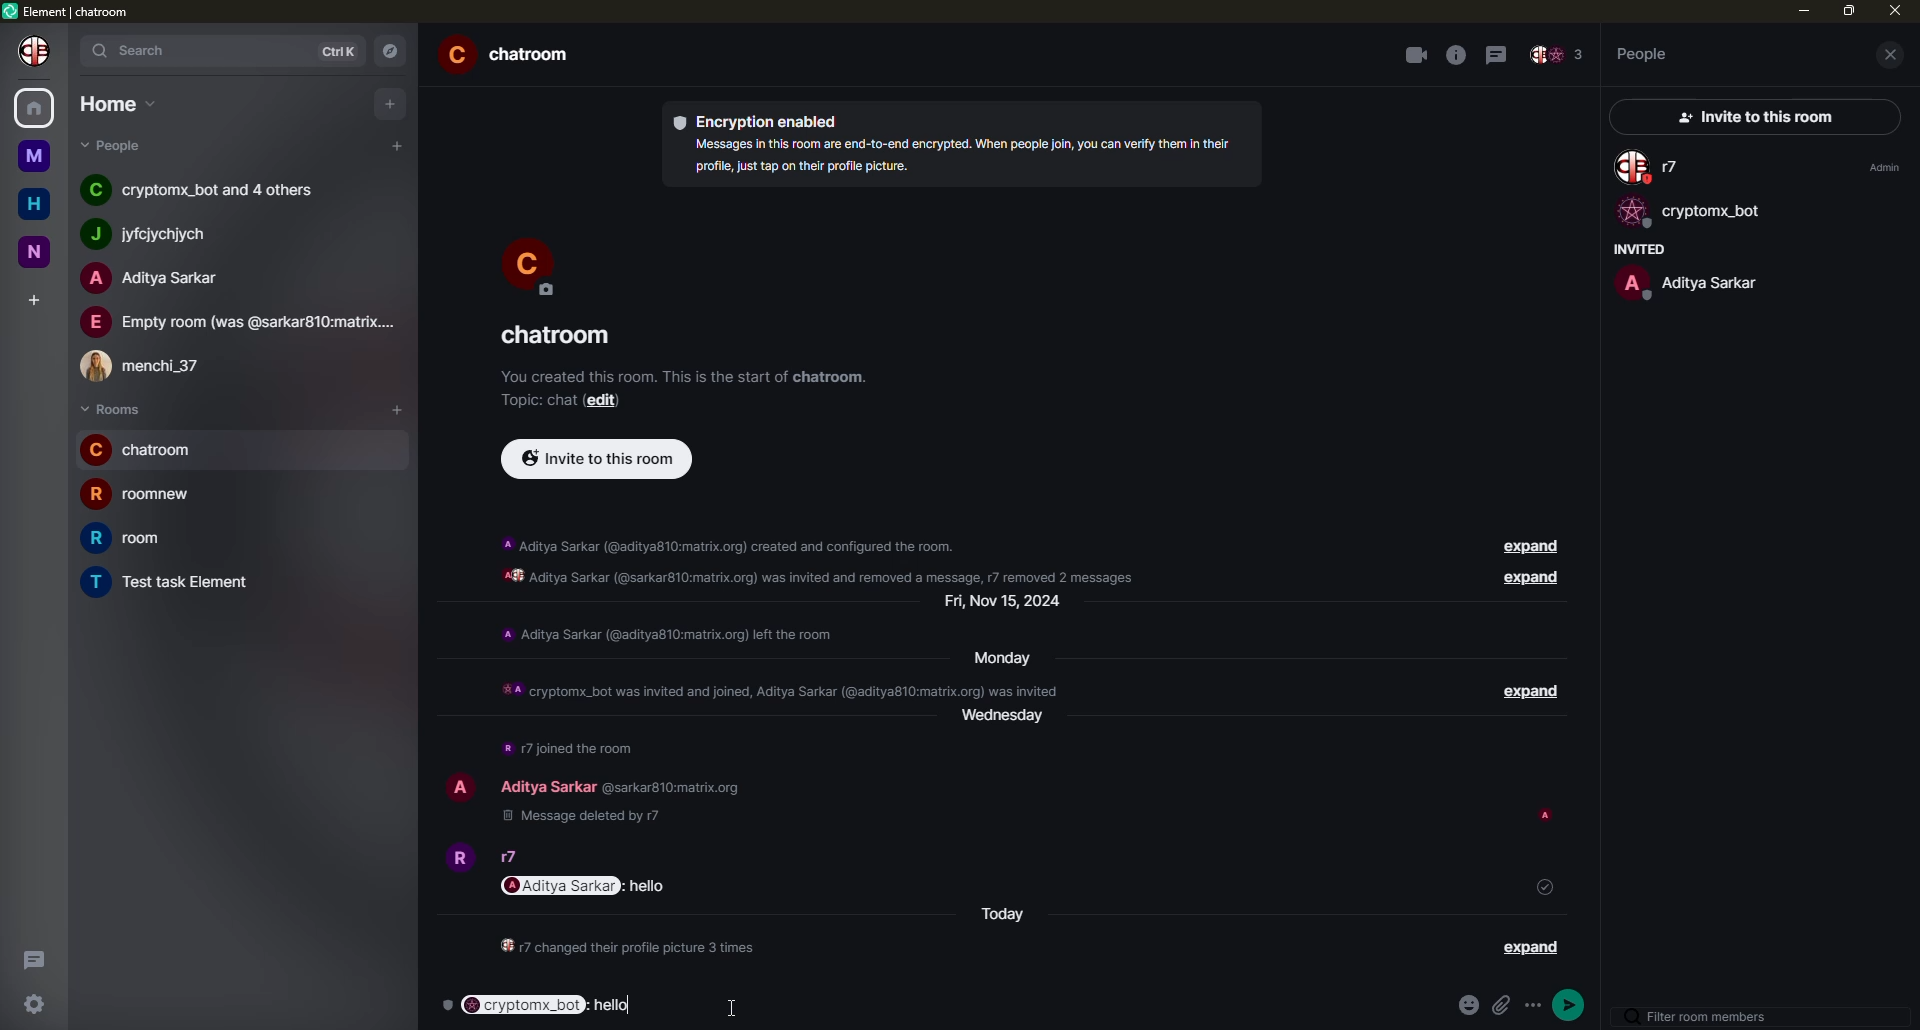  I want to click on bot, so click(1689, 214).